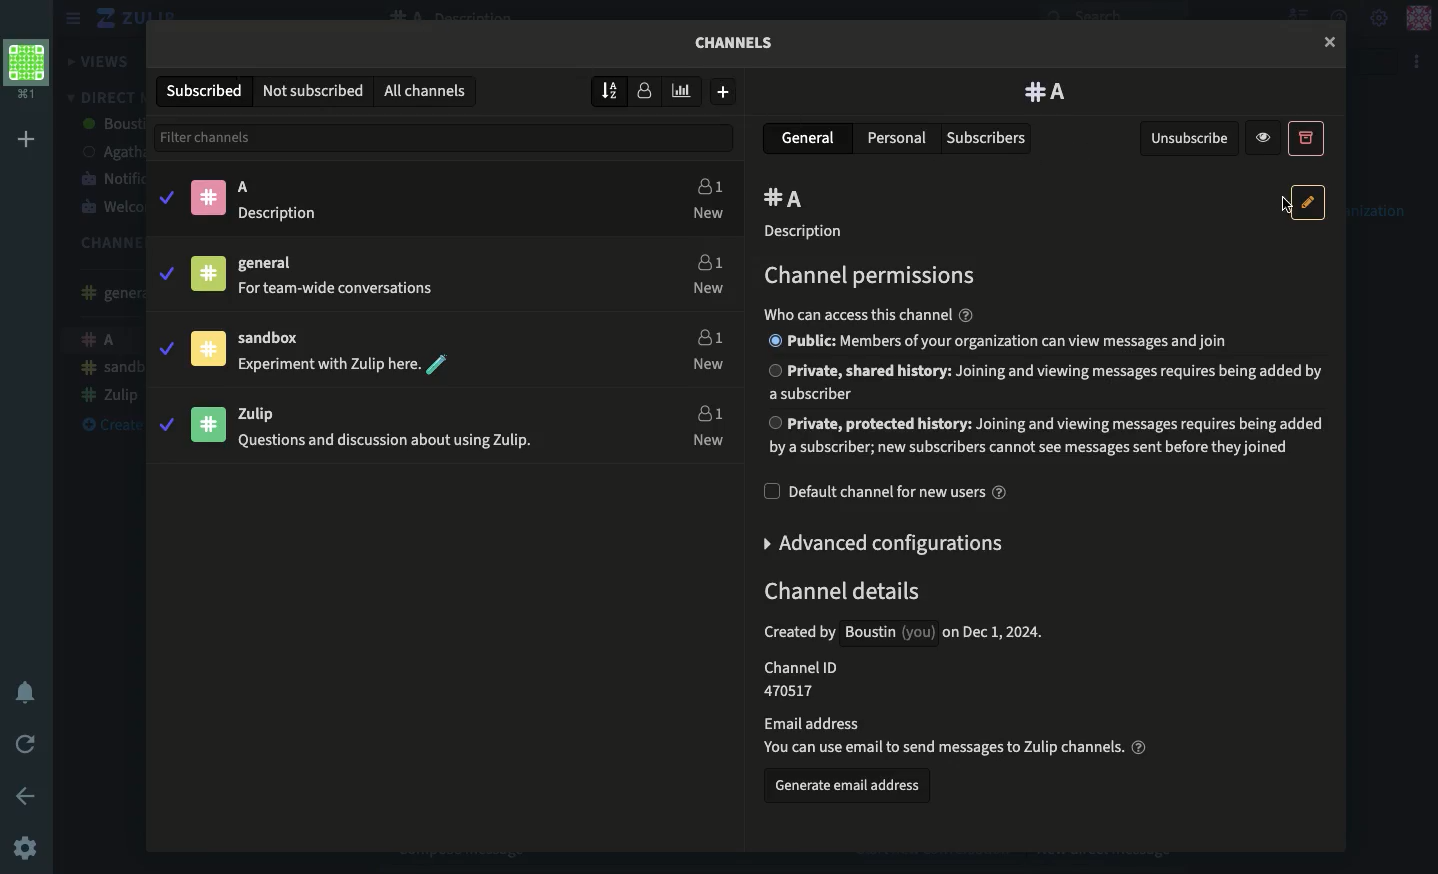 Image resolution: width=1438 pixels, height=874 pixels. Describe the element at coordinates (105, 342) in the screenshot. I see `A` at that location.